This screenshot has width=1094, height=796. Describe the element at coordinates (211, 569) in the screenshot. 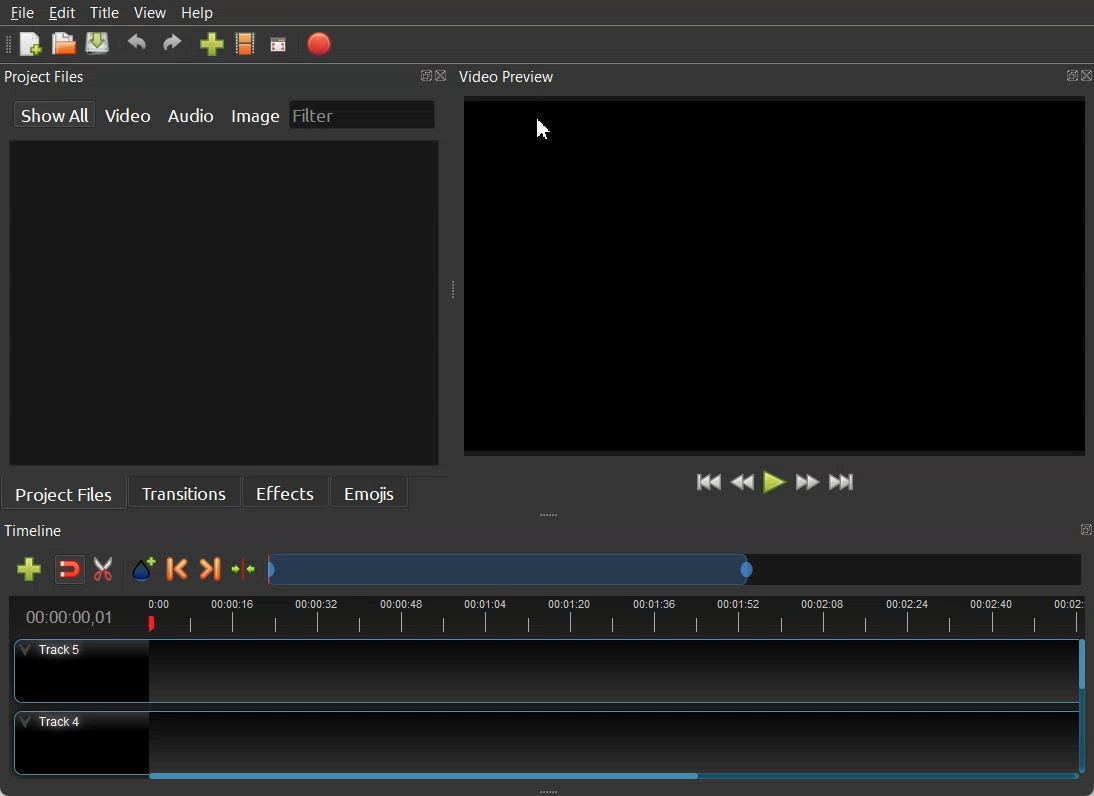

I see `Next Marker` at that location.